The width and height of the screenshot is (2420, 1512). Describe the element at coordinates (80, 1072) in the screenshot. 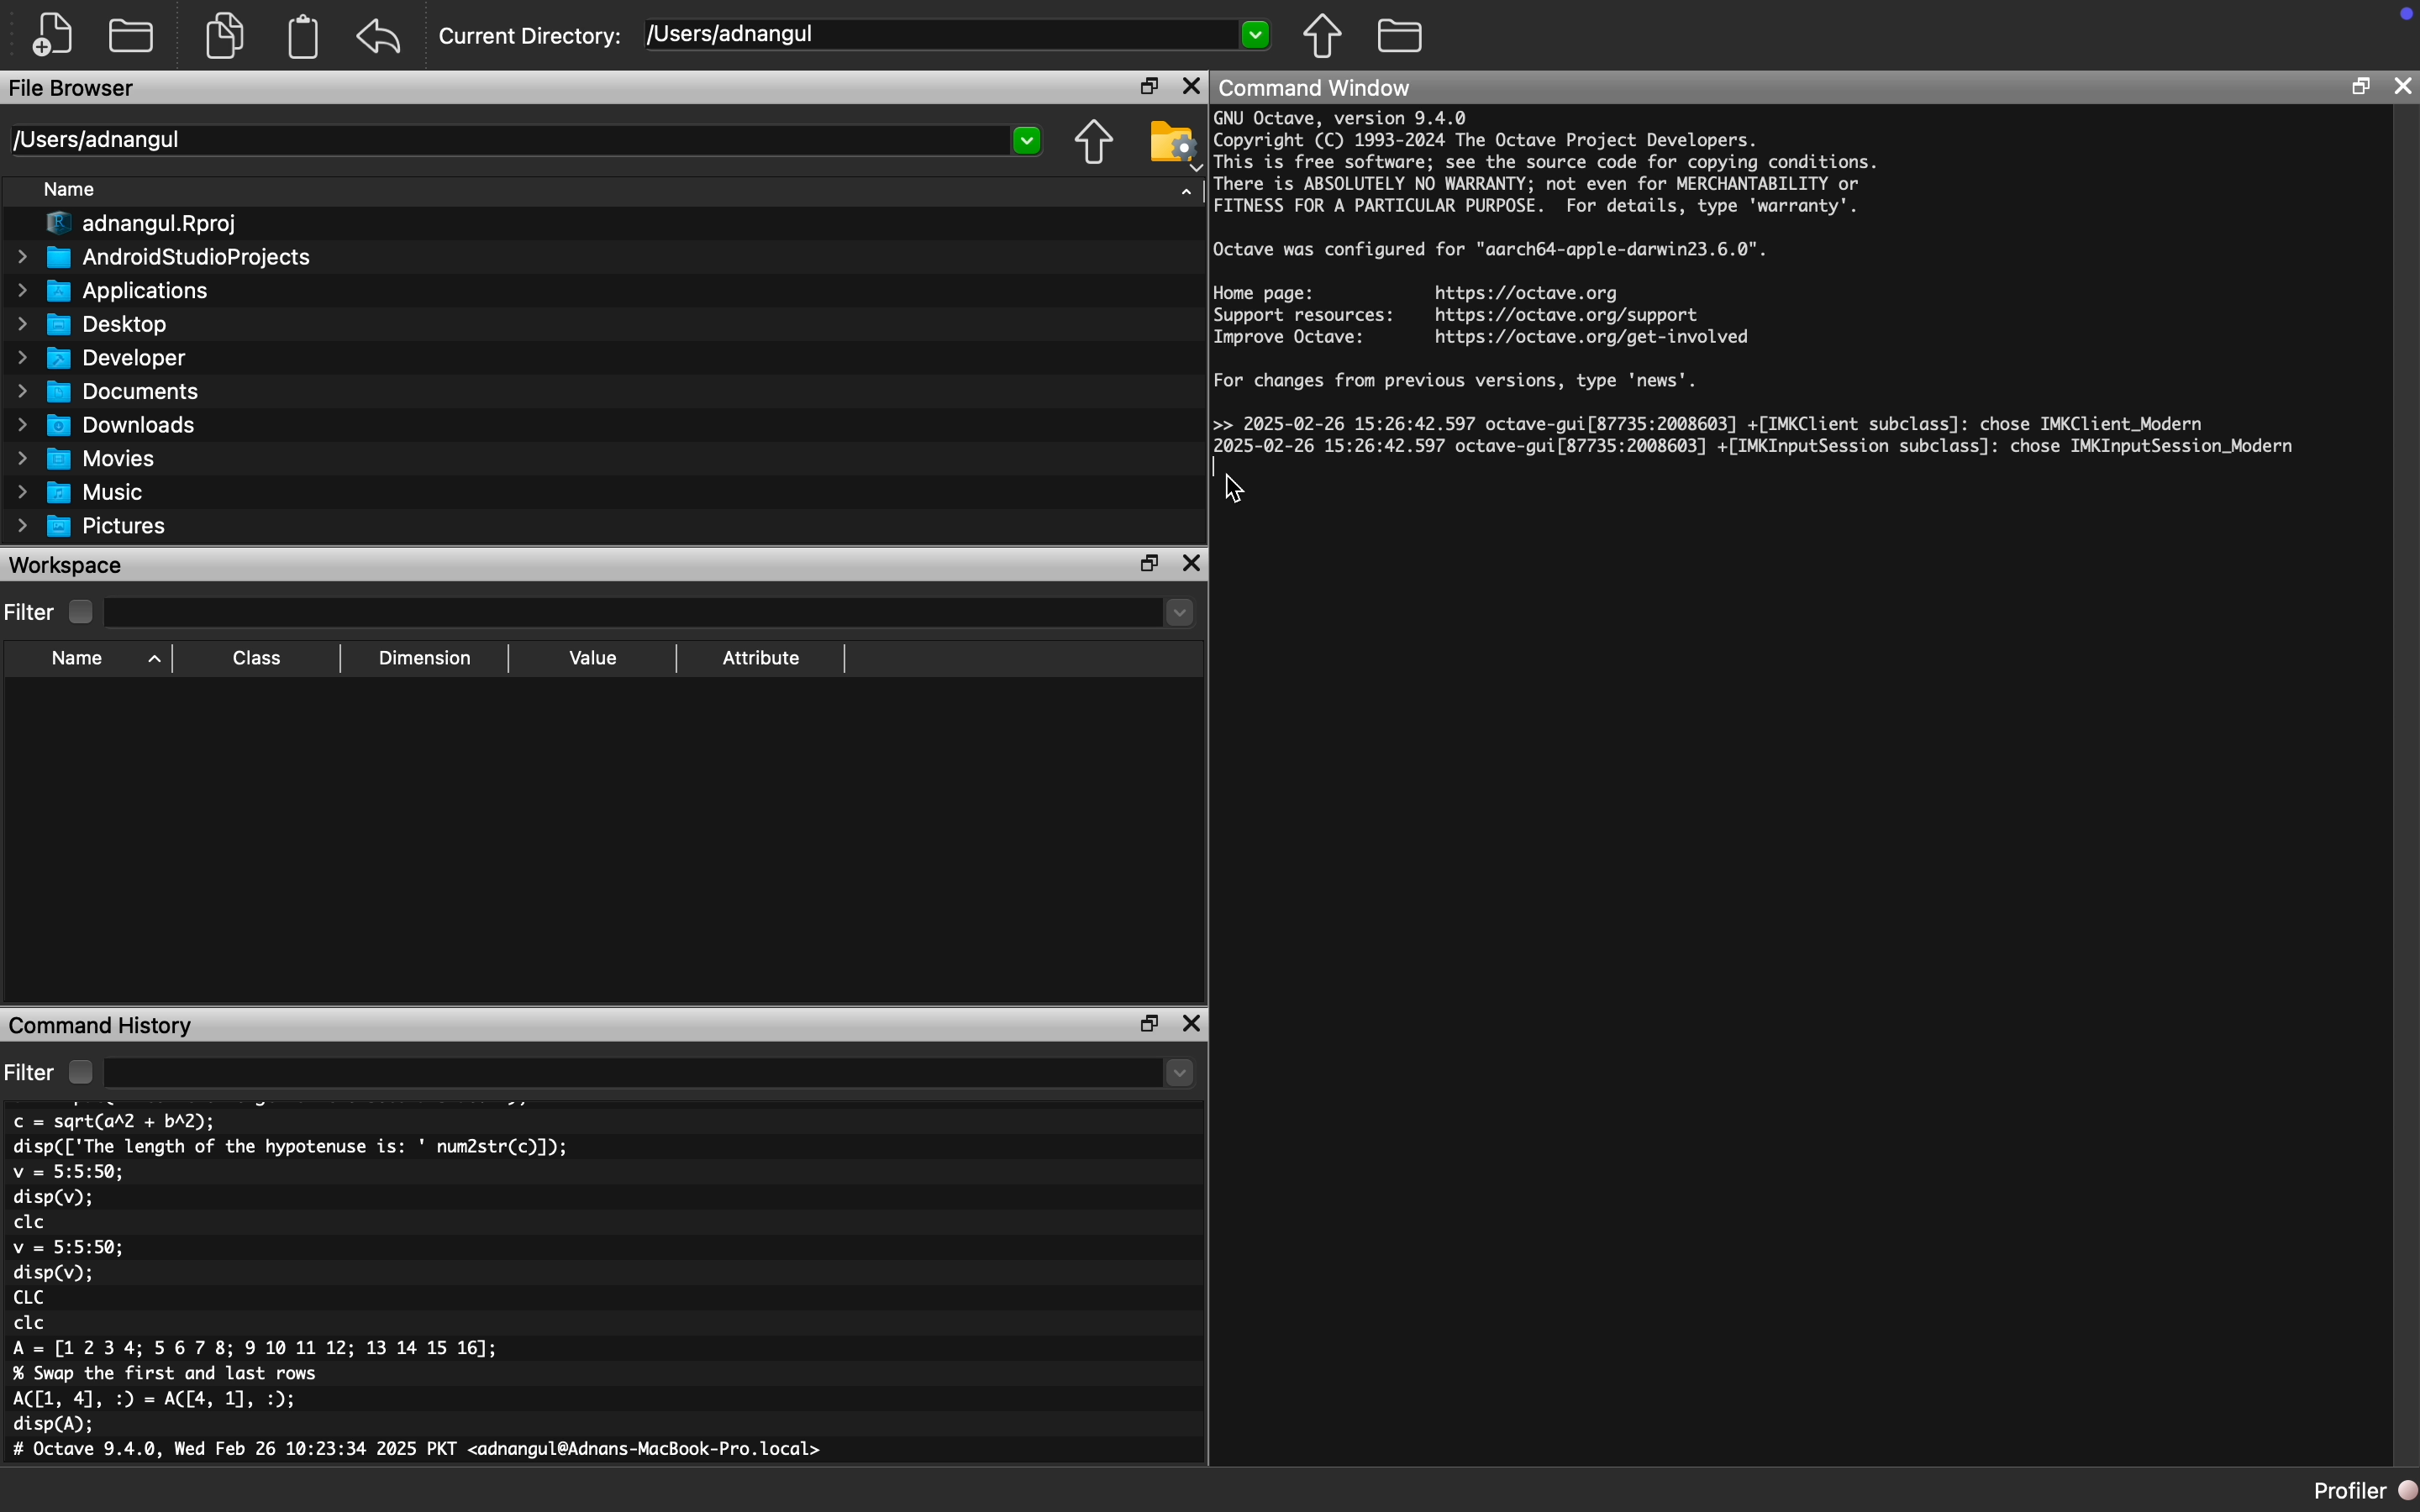

I see `Checkbox` at that location.